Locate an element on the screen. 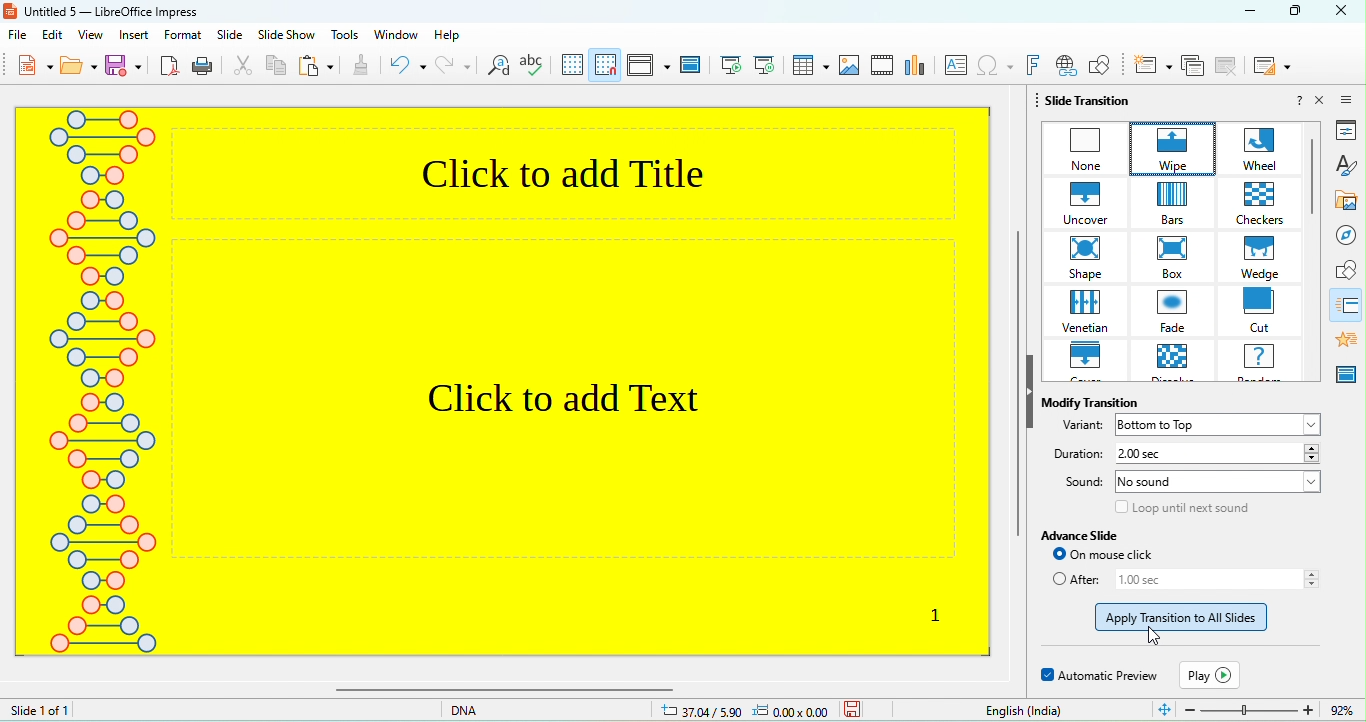 The height and width of the screenshot is (722, 1366). none is located at coordinates (1081, 146).